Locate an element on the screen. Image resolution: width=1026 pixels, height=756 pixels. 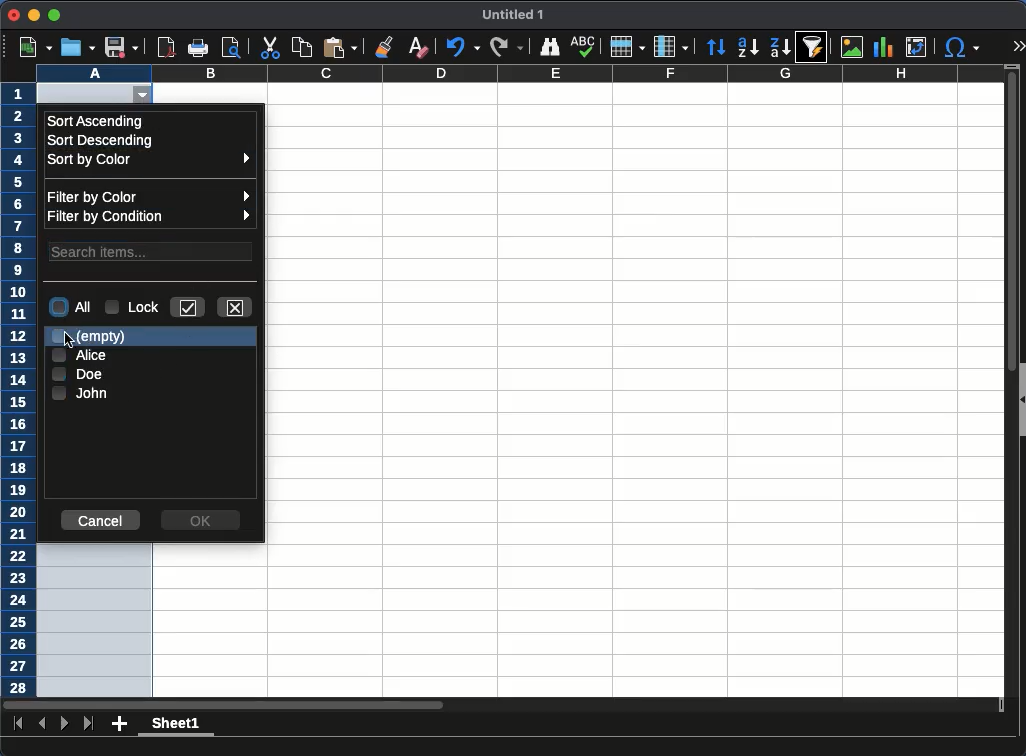
search is located at coordinates (152, 250).